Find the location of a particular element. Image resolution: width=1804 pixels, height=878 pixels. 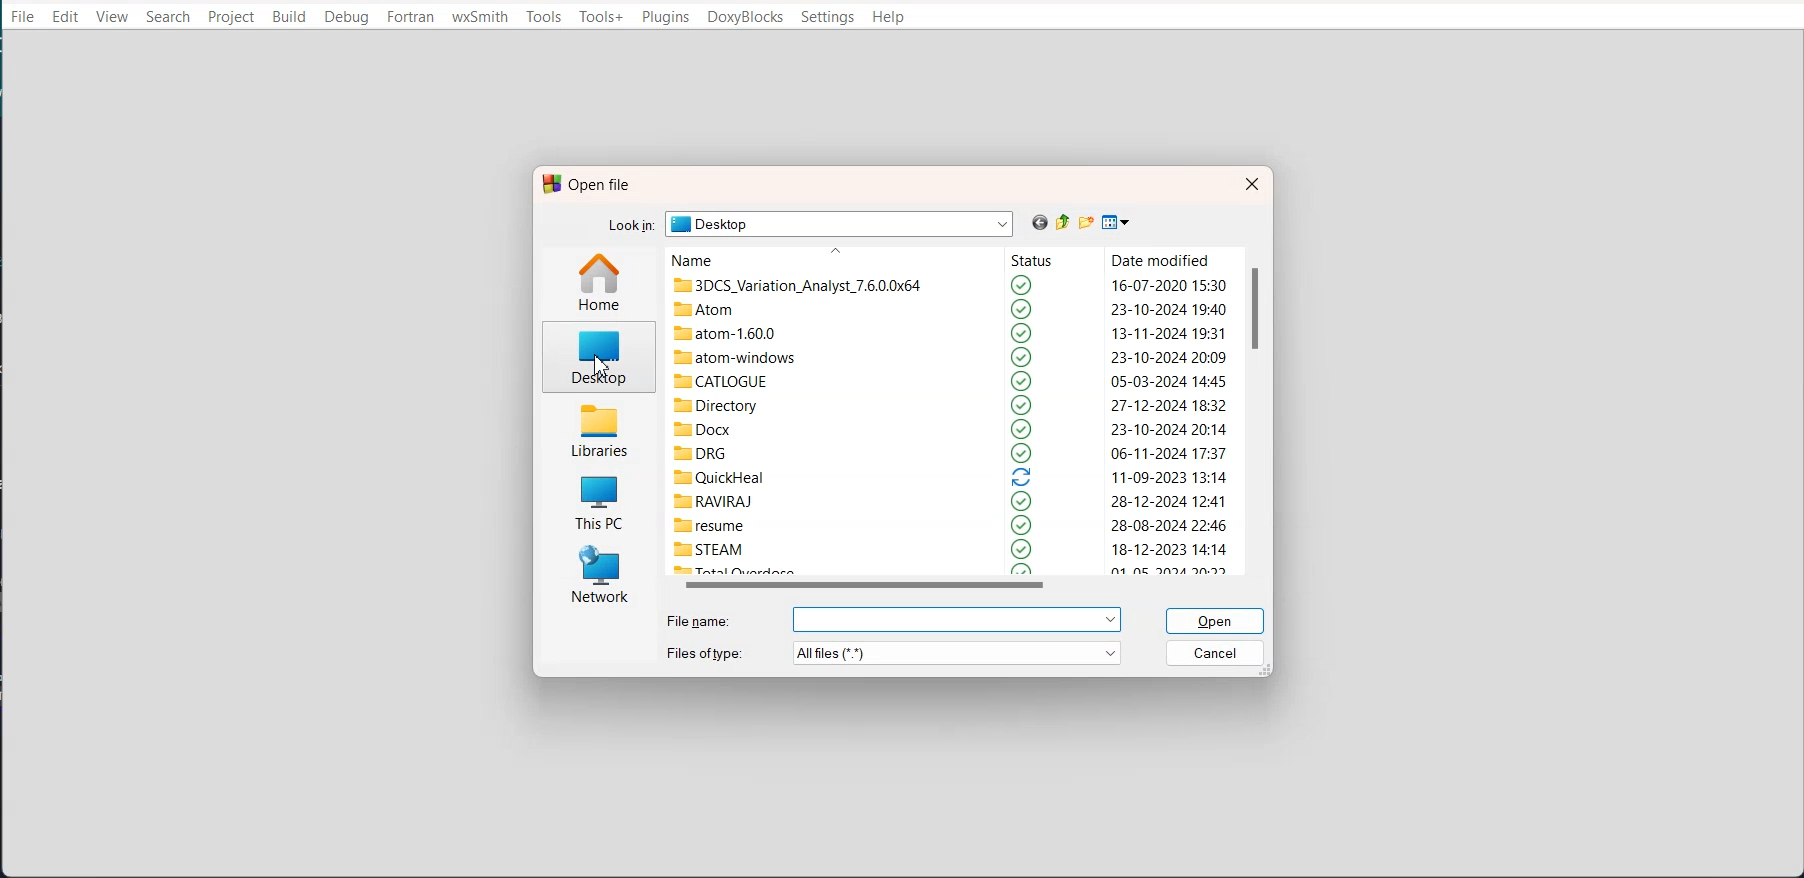

Status is located at coordinates (1053, 259).